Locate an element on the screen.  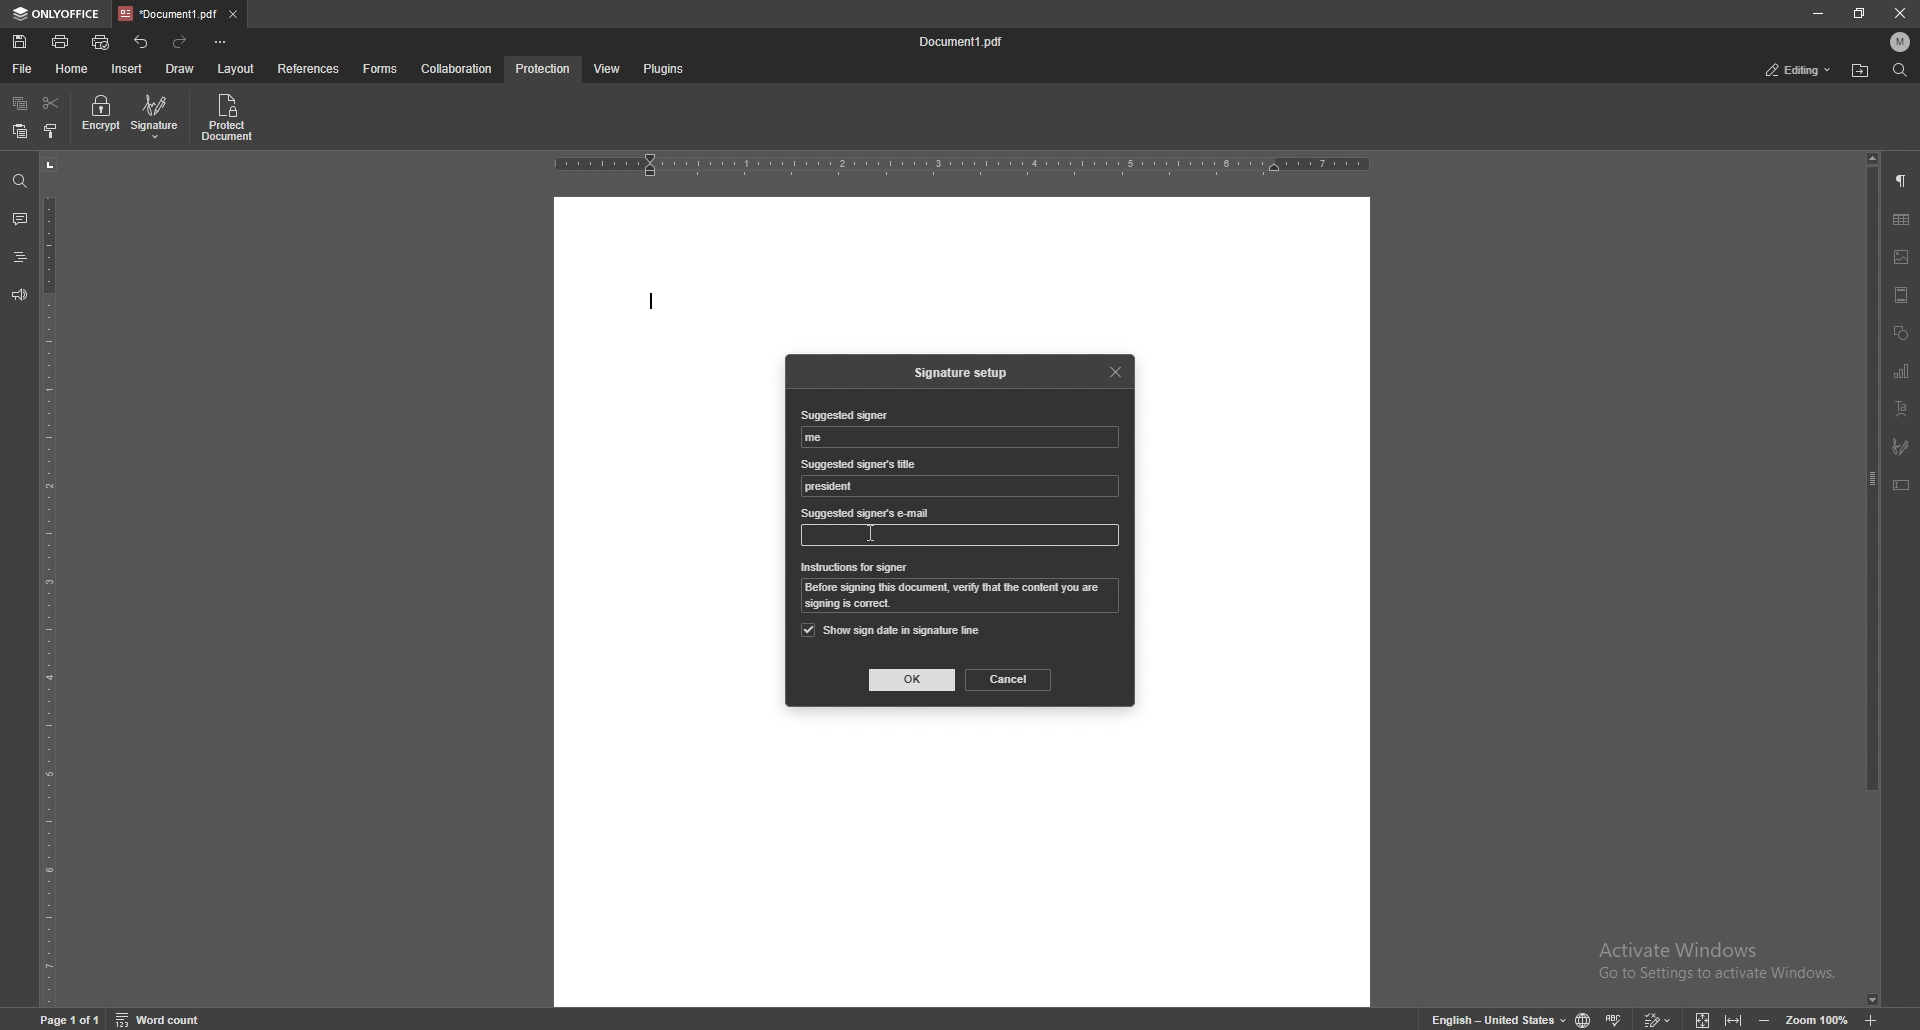
cut is located at coordinates (51, 104).